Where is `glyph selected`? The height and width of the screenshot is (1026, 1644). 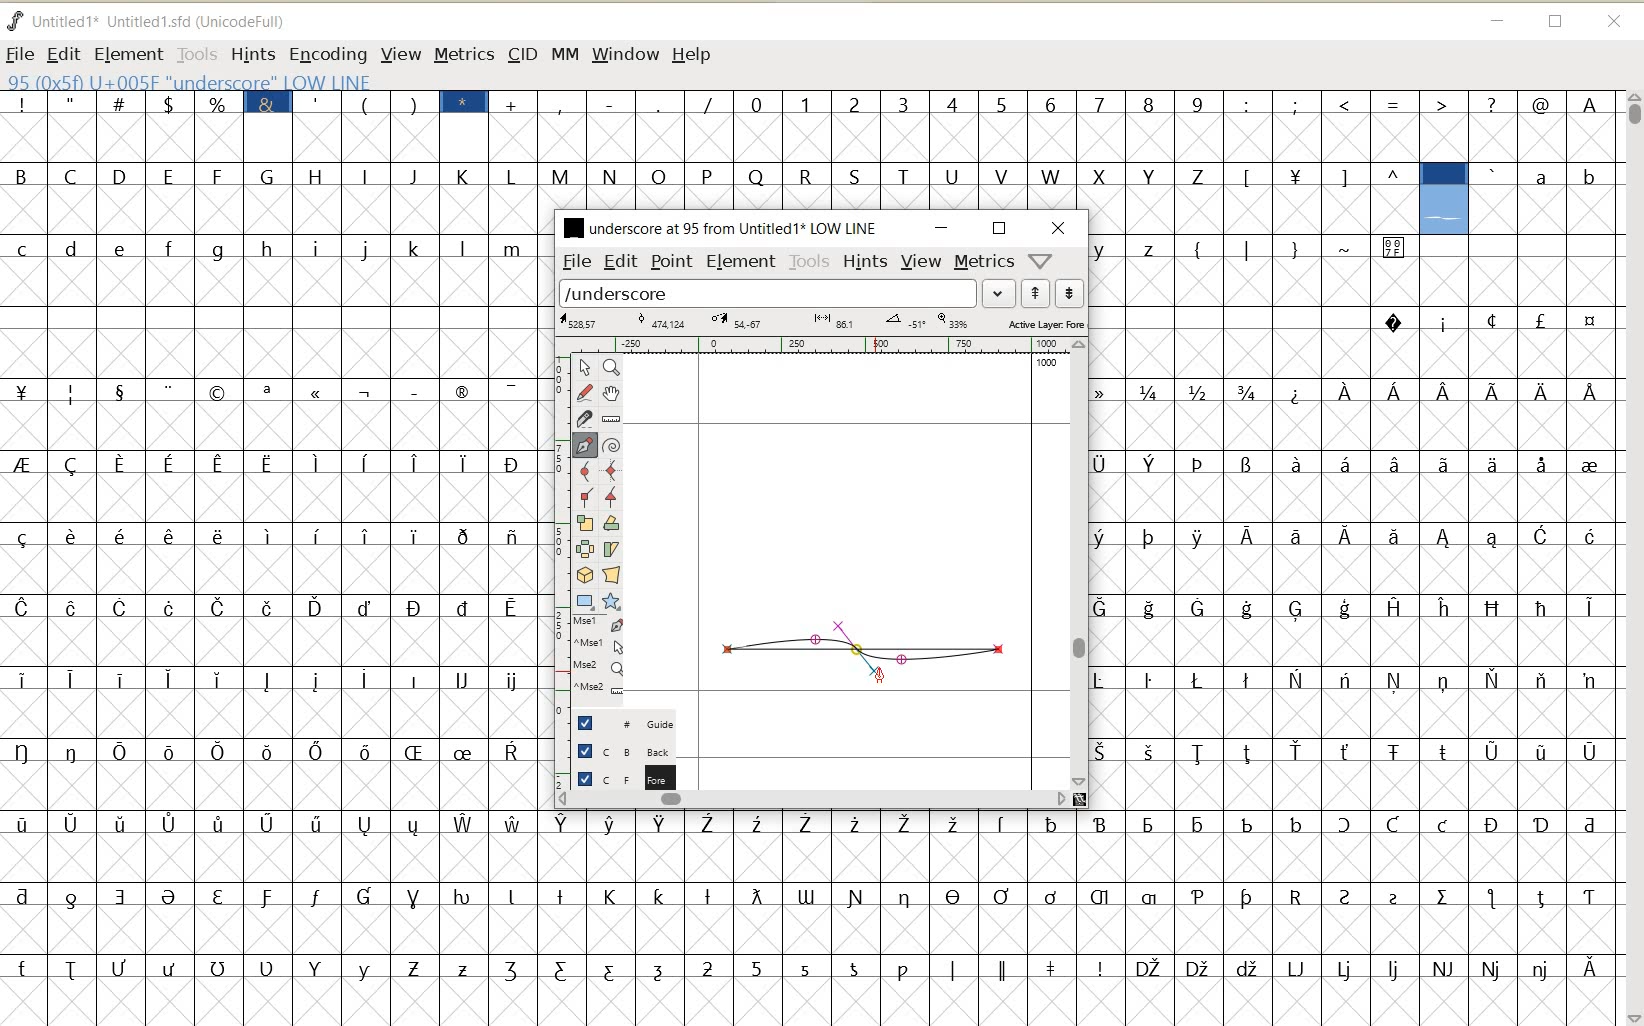 glyph selected is located at coordinates (1444, 199).